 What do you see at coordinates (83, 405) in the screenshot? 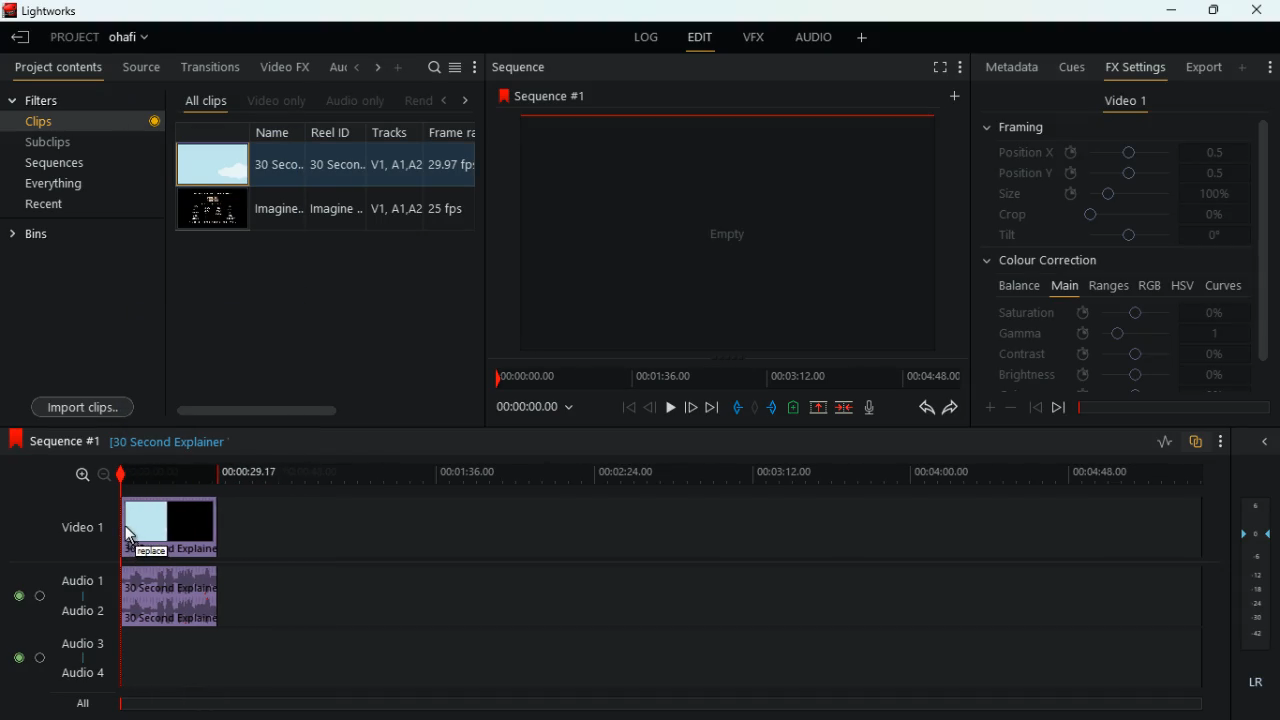
I see `import clips` at bounding box center [83, 405].